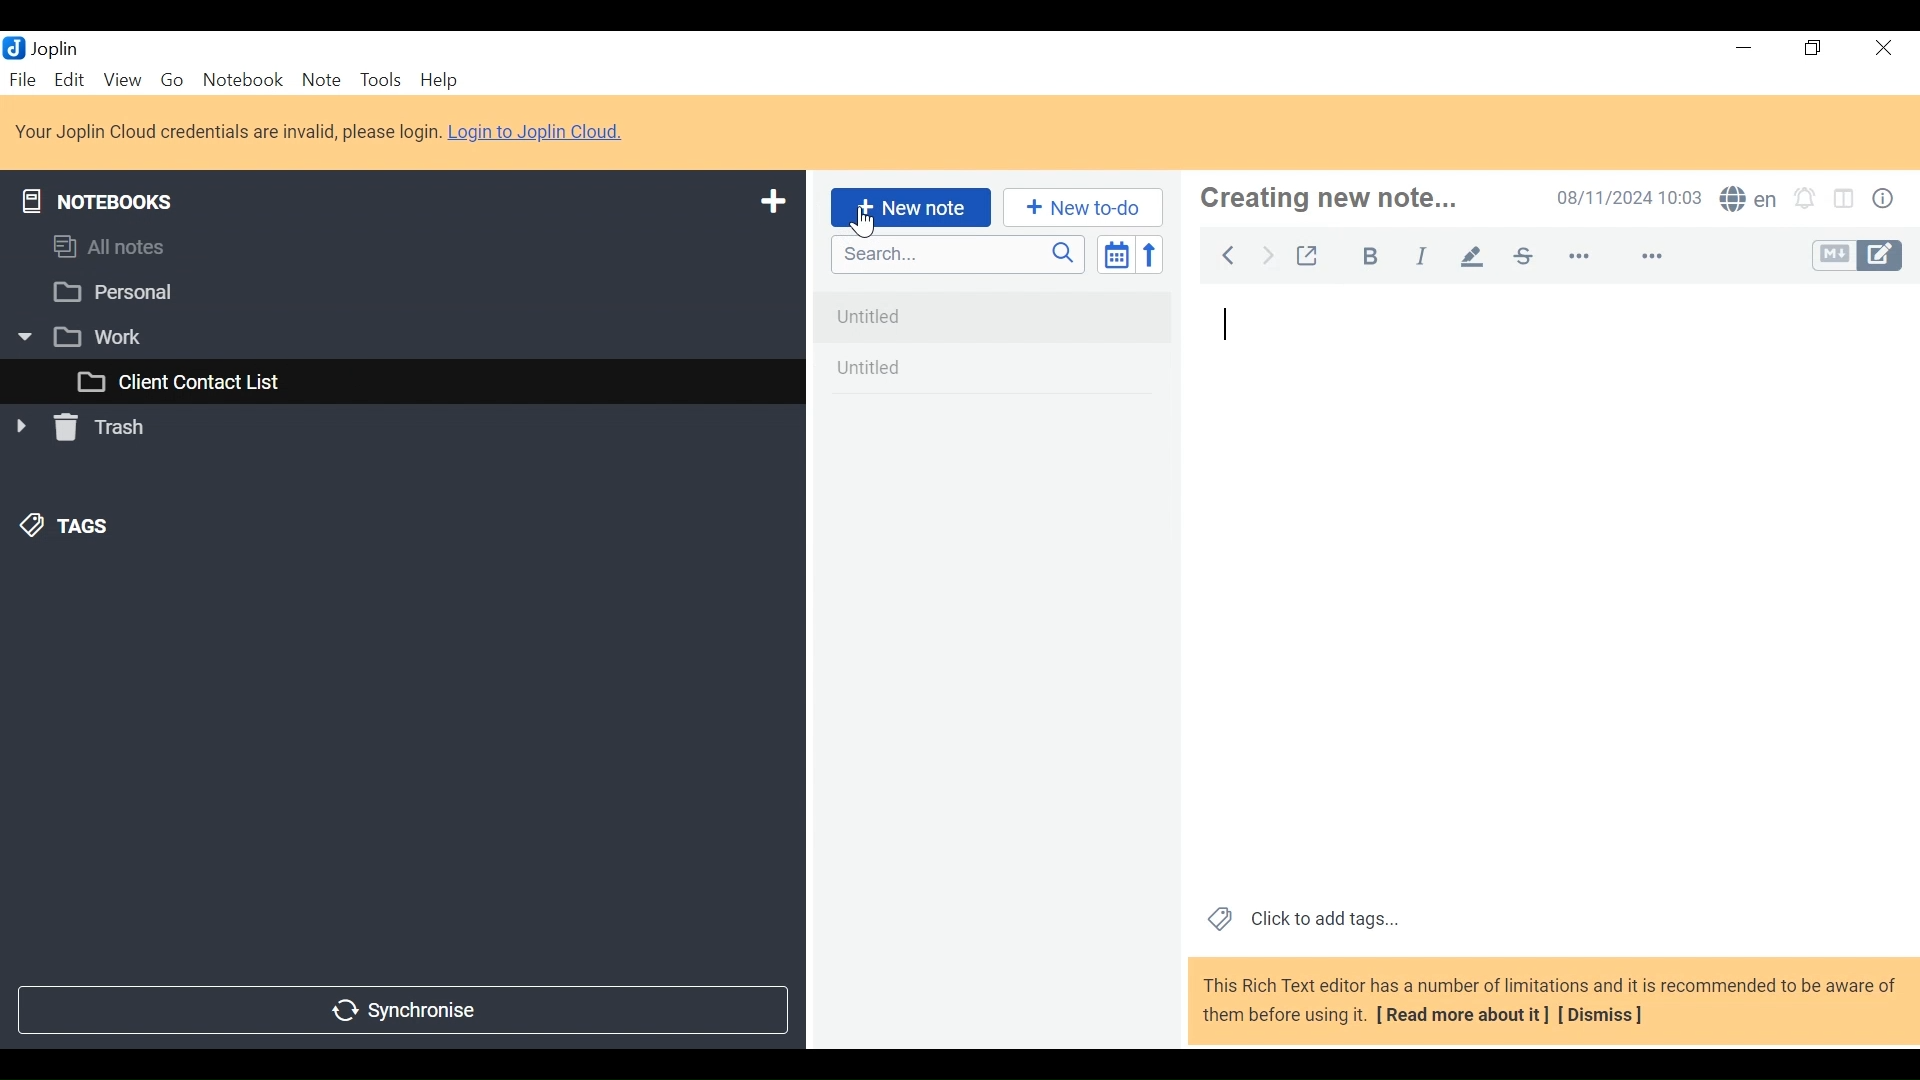  What do you see at coordinates (1849, 198) in the screenshot?
I see `Toggle editor layout` at bounding box center [1849, 198].